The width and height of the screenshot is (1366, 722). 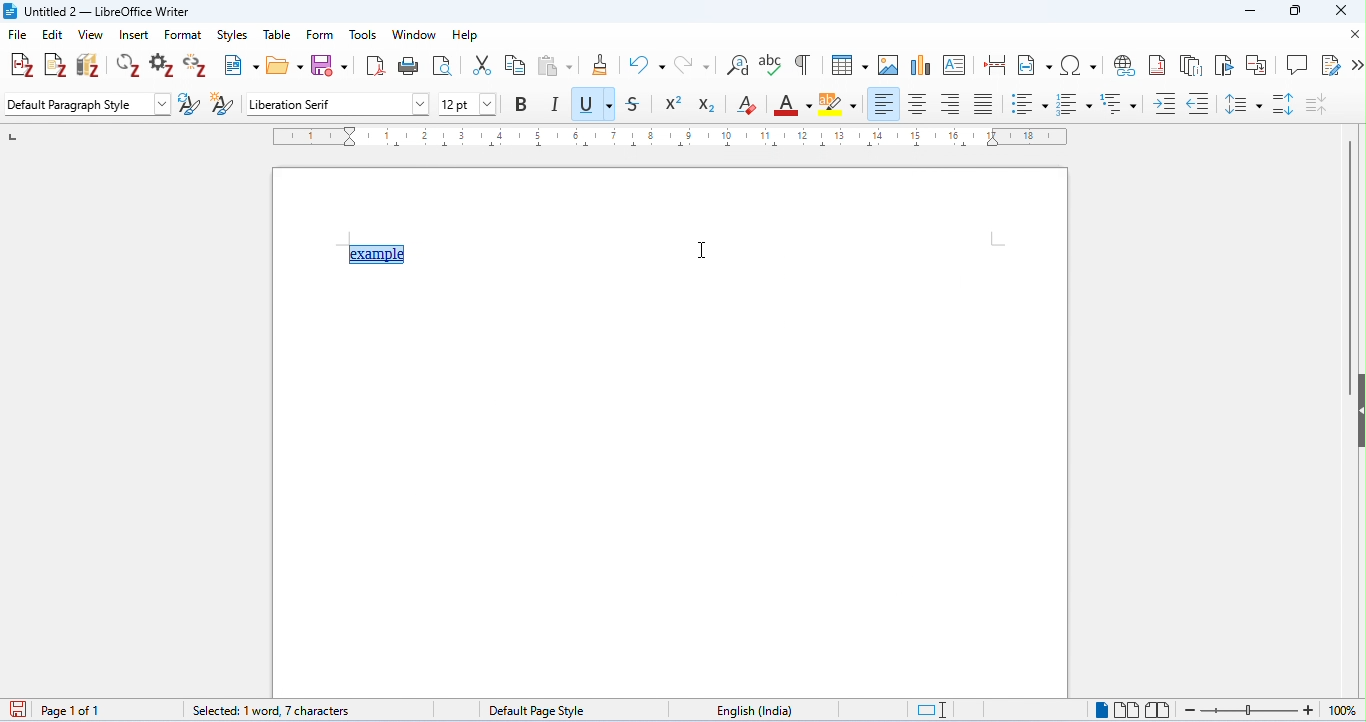 What do you see at coordinates (634, 104) in the screenshot?
I see `strikethrough` at bounding box center [634, 104].